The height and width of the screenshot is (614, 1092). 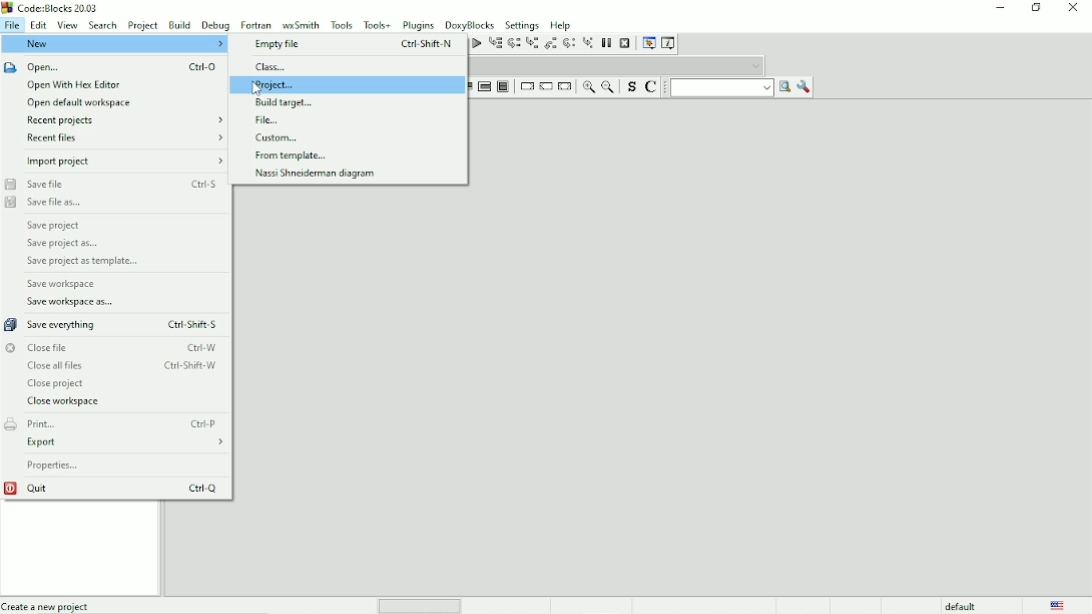 I want to click on Close workspace, so click(x=65, y=402).